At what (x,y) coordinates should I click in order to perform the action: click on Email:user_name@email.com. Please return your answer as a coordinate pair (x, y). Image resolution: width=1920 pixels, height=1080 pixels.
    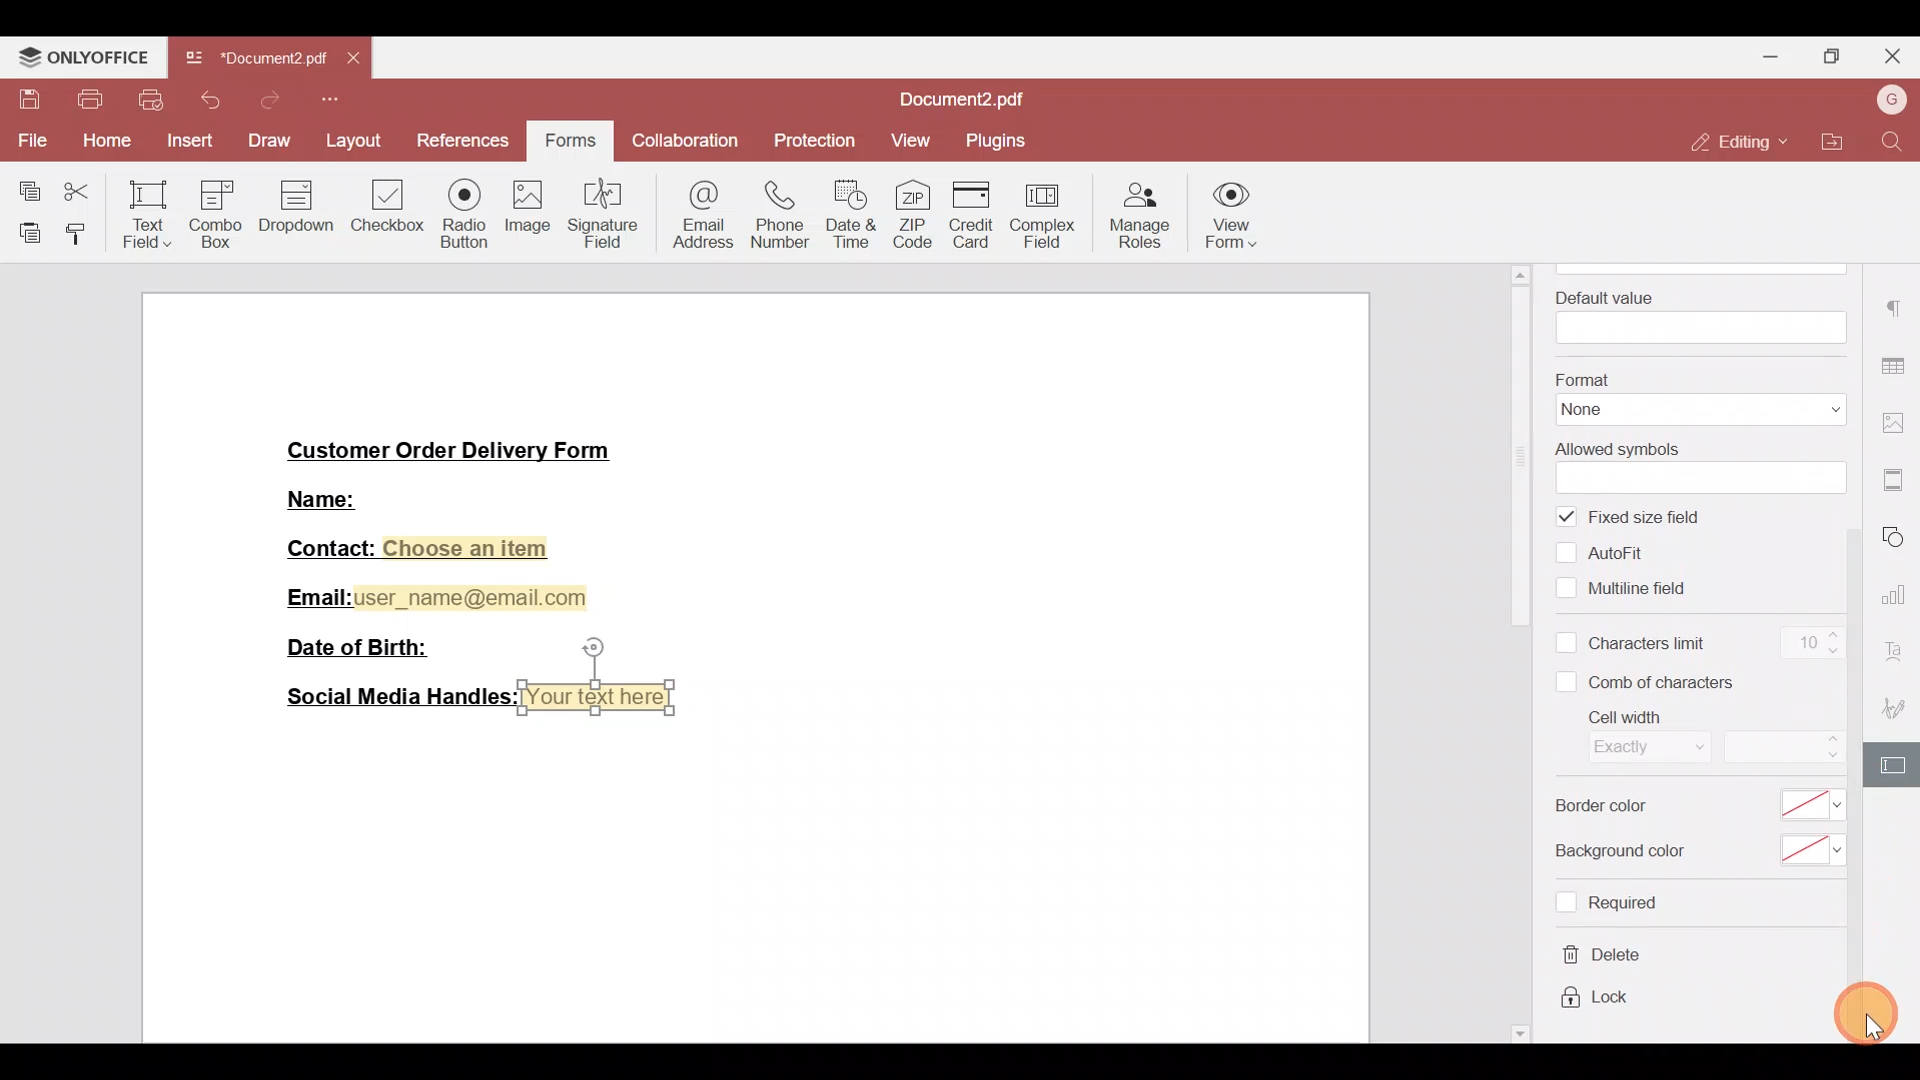
    Looking at the image, I should click on (438, 594).